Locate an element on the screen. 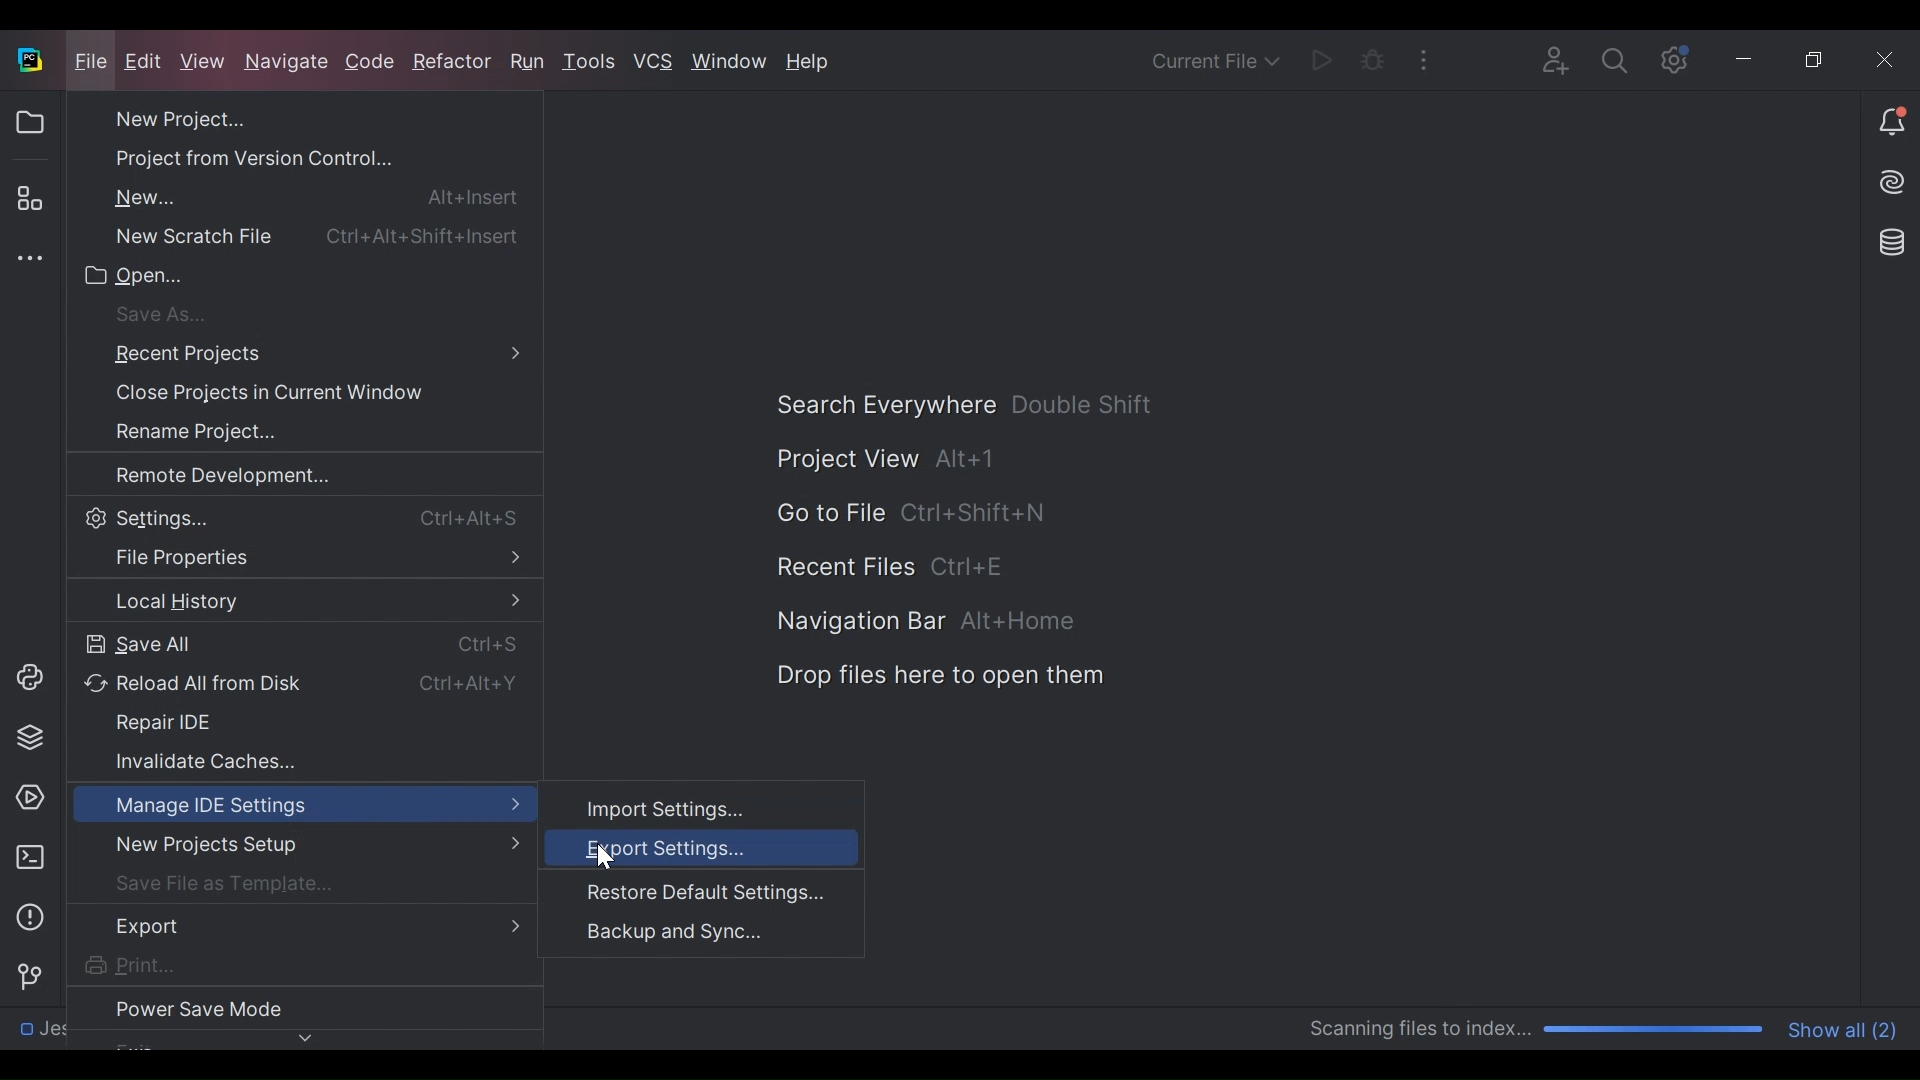 Image resolution: width=1920 pixels, height=1080 pixels. Structure is located at coordinates (28, 199).